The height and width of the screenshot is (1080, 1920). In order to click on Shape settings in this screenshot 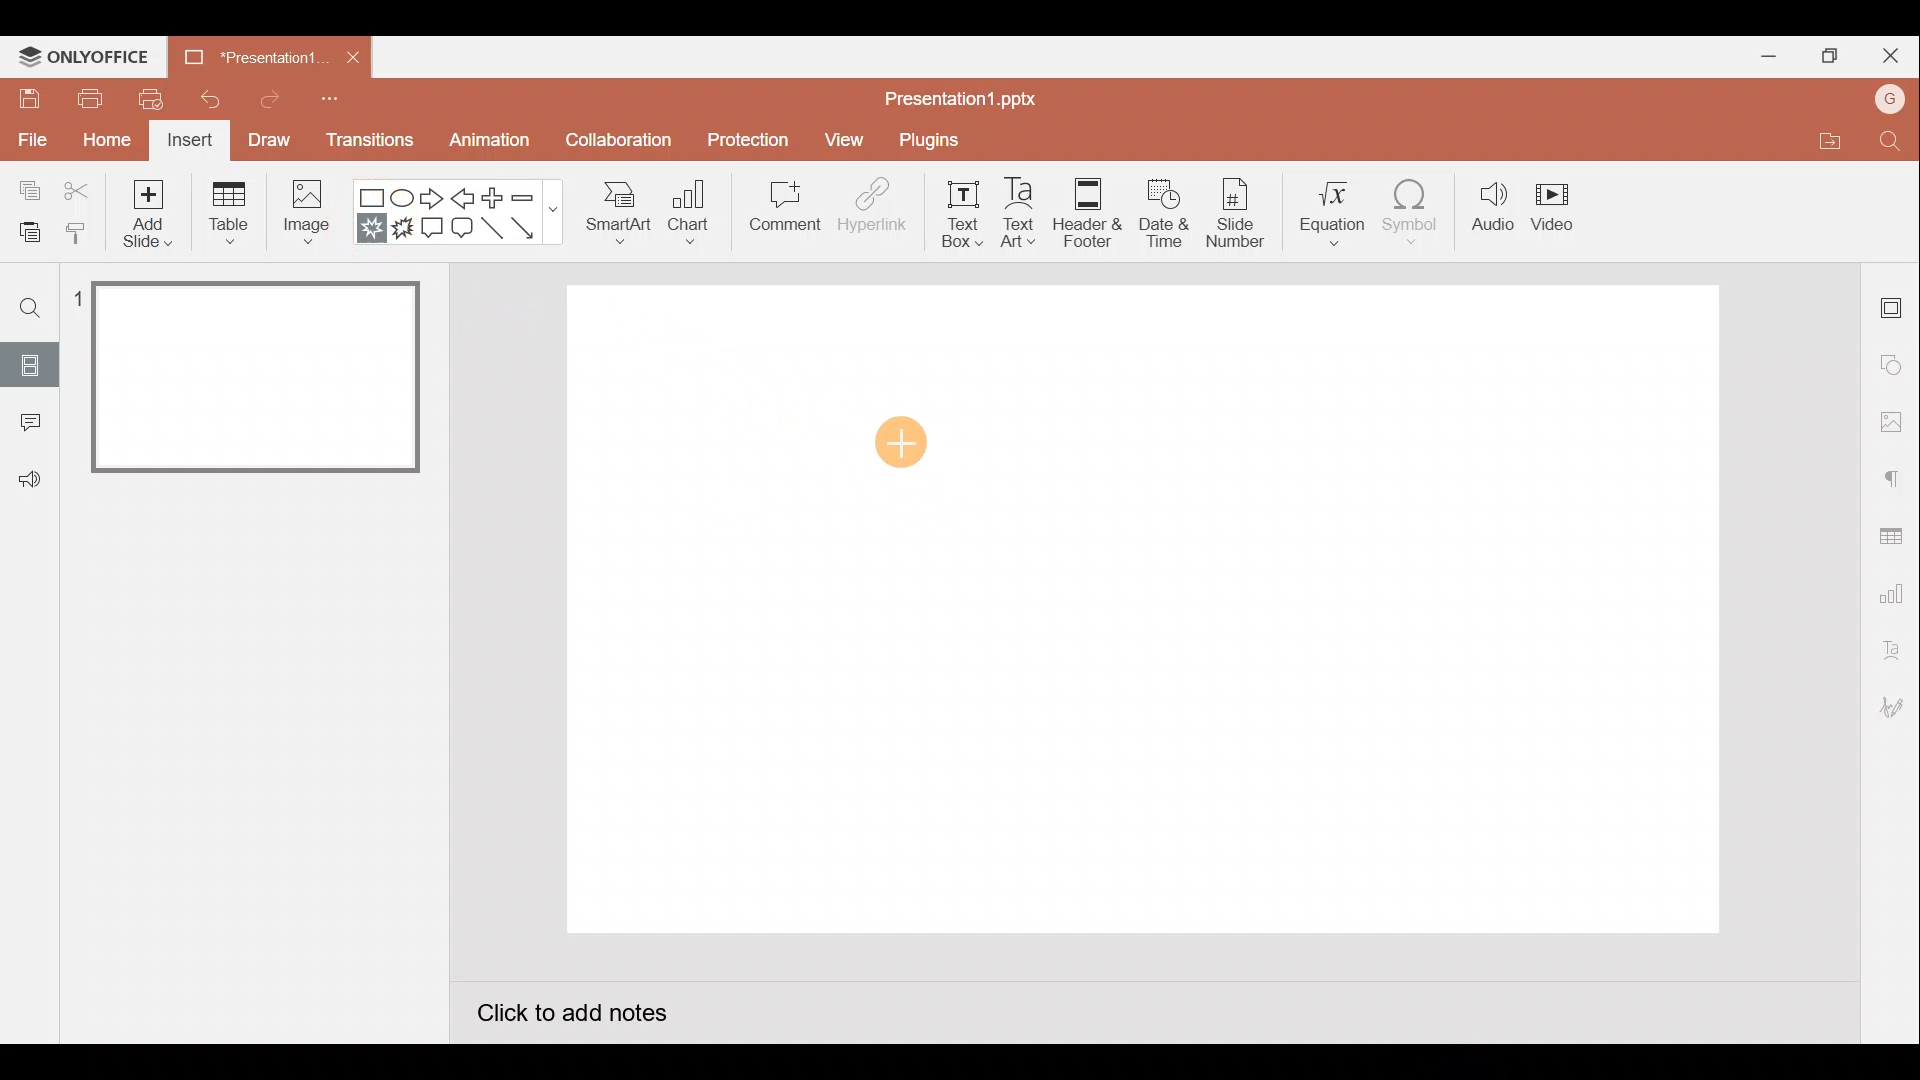, I will do `click(1895, 363)`.